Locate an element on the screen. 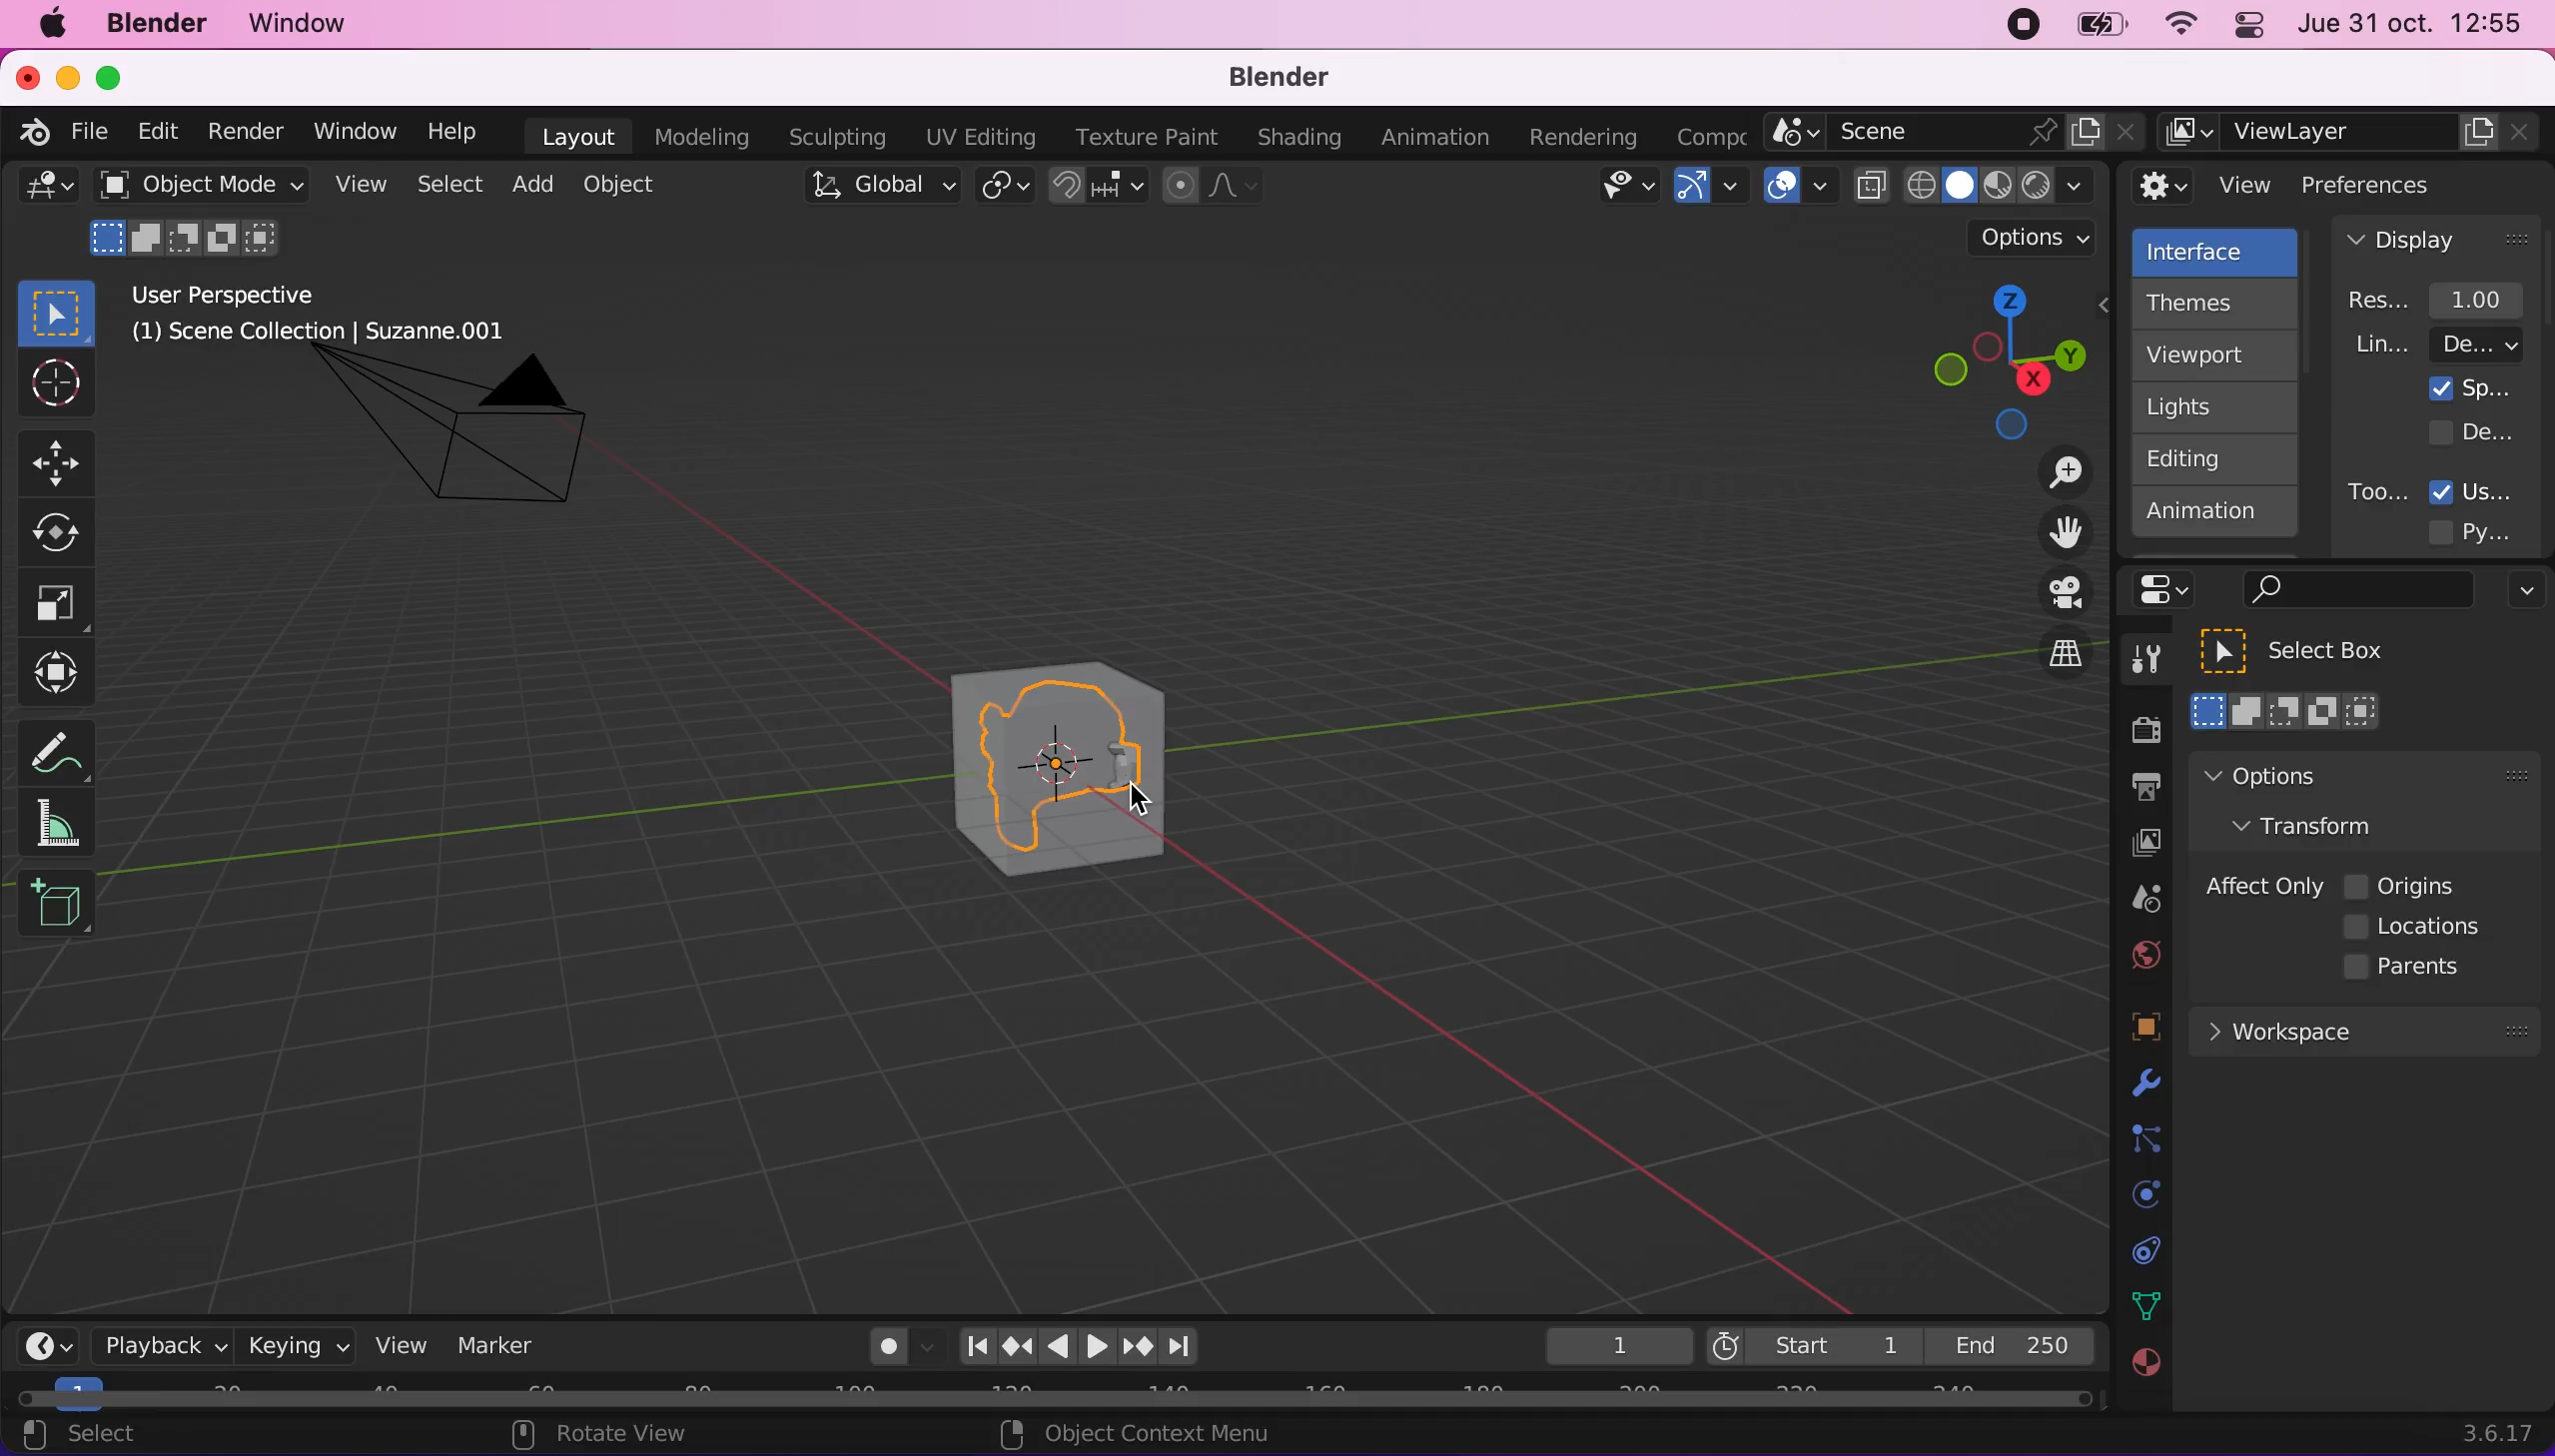  world is located at coordinates (2140, 952).